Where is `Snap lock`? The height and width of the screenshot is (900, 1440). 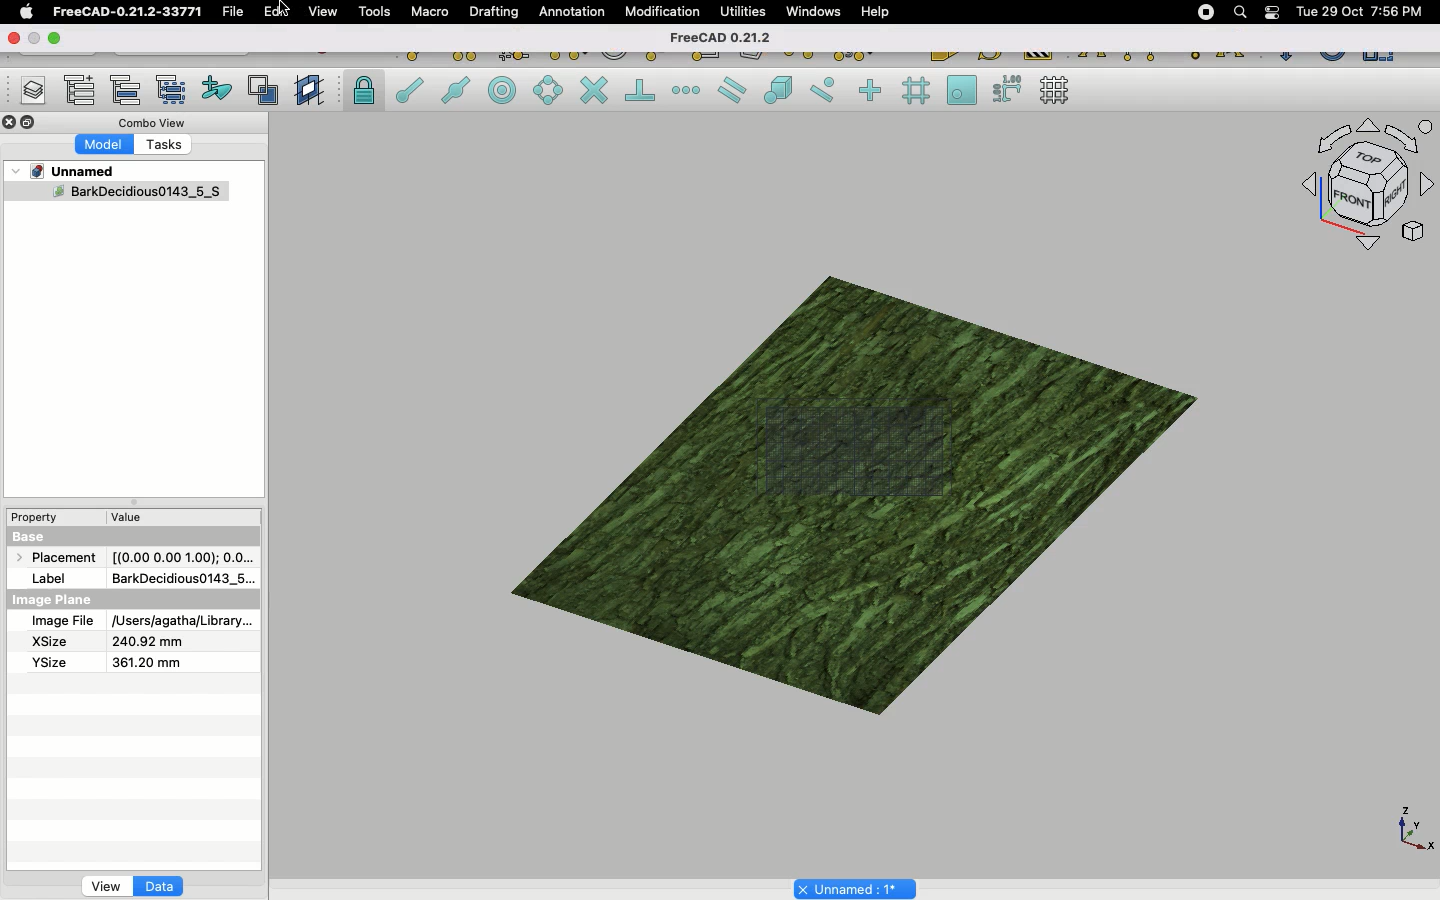 Snap lock is located at coordinates (366, 90).